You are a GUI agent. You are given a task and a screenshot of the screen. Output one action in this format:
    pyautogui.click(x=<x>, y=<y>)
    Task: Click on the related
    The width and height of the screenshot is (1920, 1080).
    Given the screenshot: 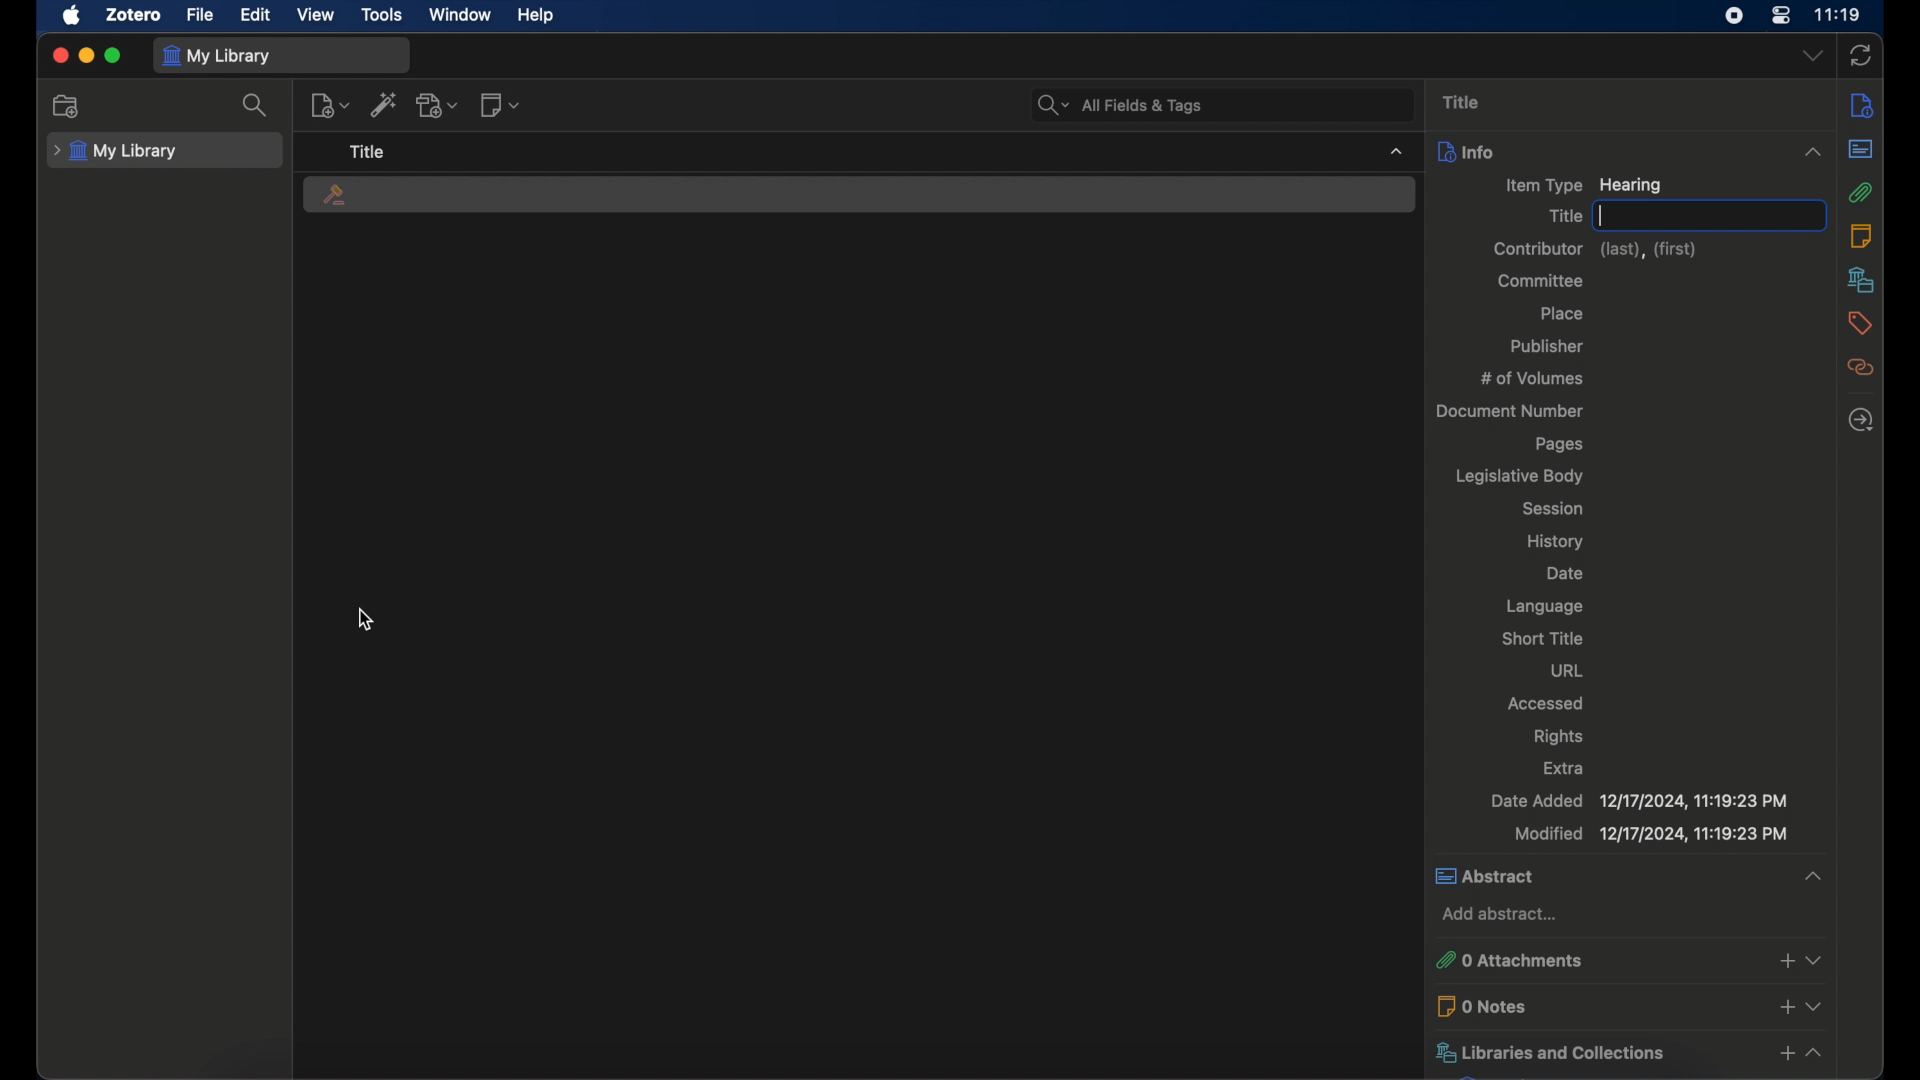 What is the action you would take?
    pyautogui.click(x=1860, y=367)
    